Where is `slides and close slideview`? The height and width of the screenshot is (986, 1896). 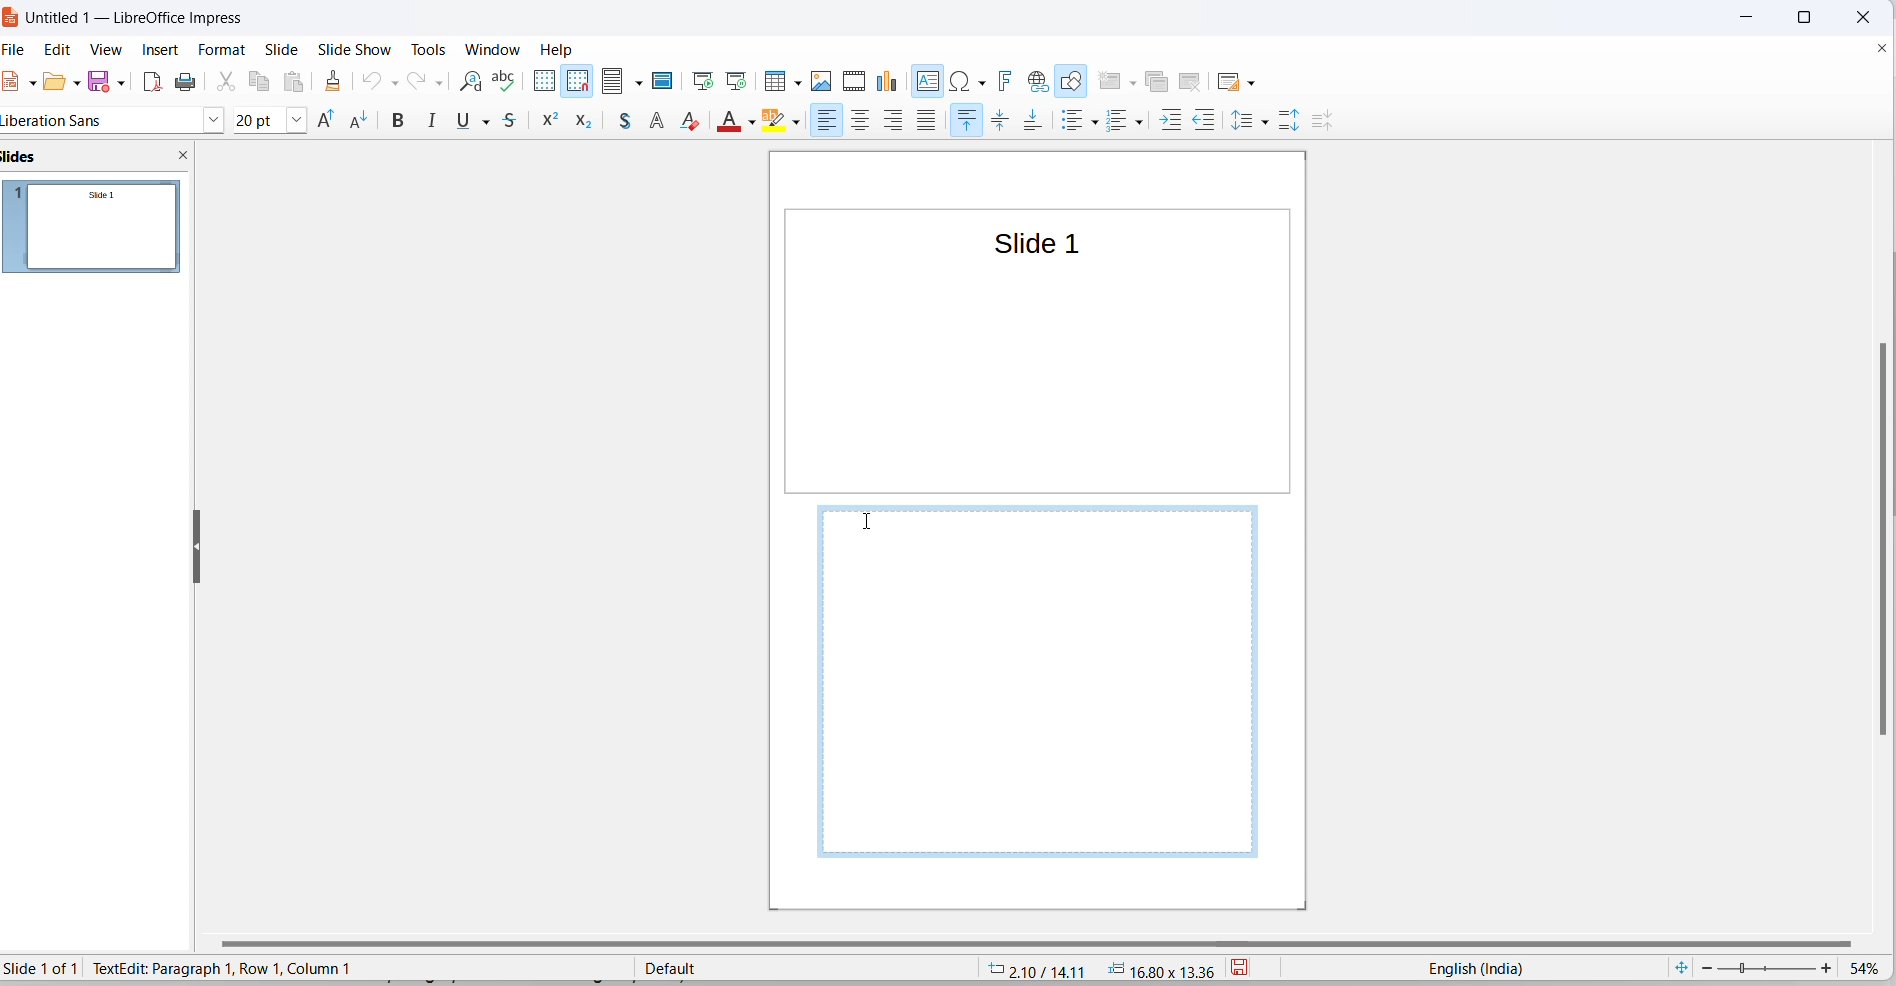
slides and close slideview is located at coordinates (97, 157).